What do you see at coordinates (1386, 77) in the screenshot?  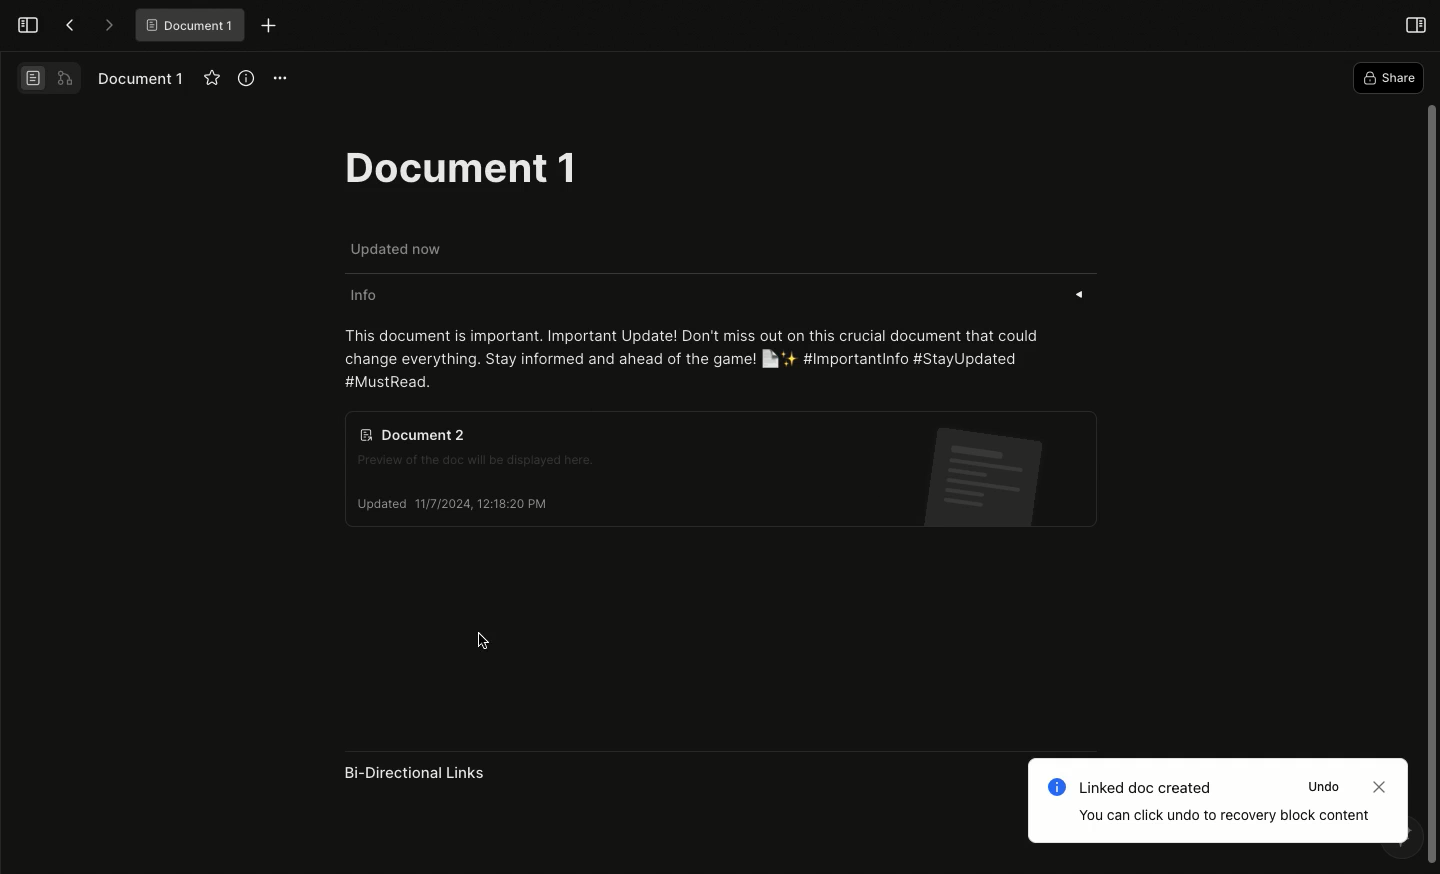 I see `Share` at bounding box center [1386, 77].